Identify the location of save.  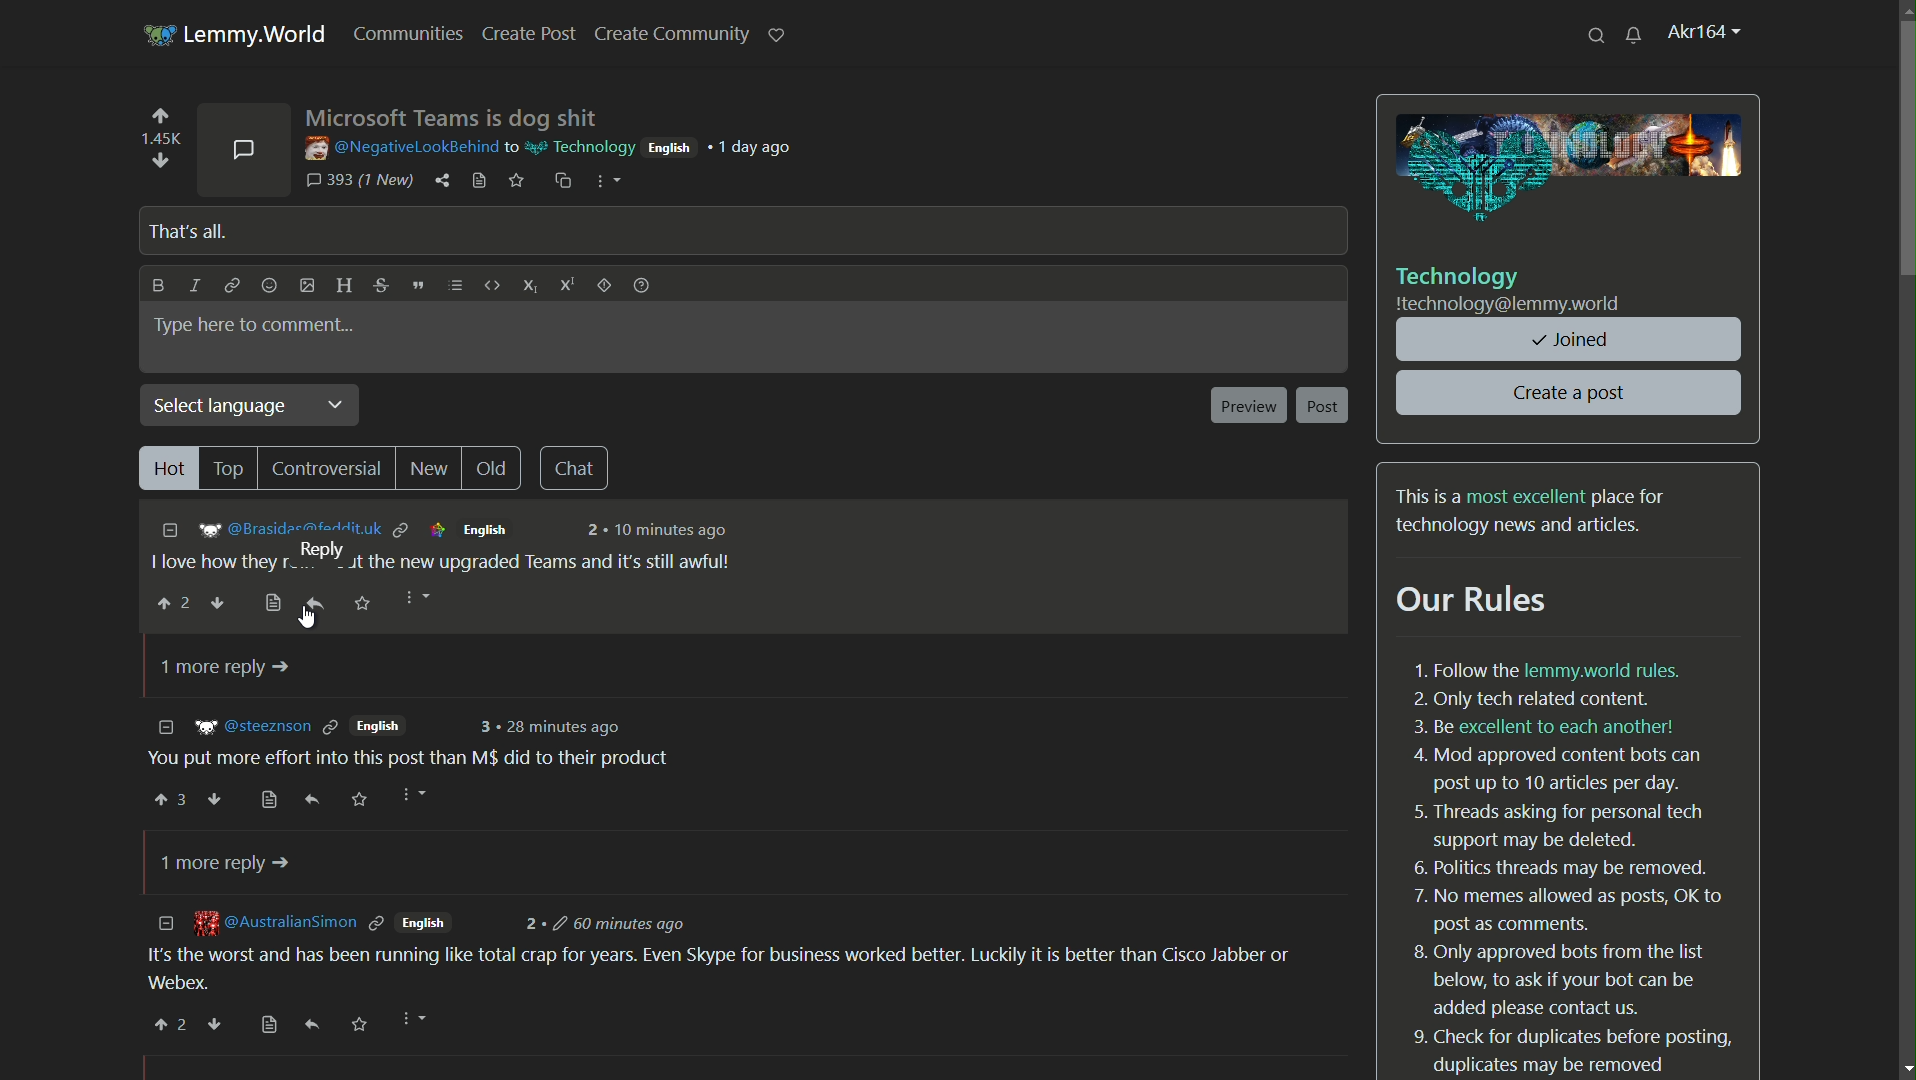
(362, 603).